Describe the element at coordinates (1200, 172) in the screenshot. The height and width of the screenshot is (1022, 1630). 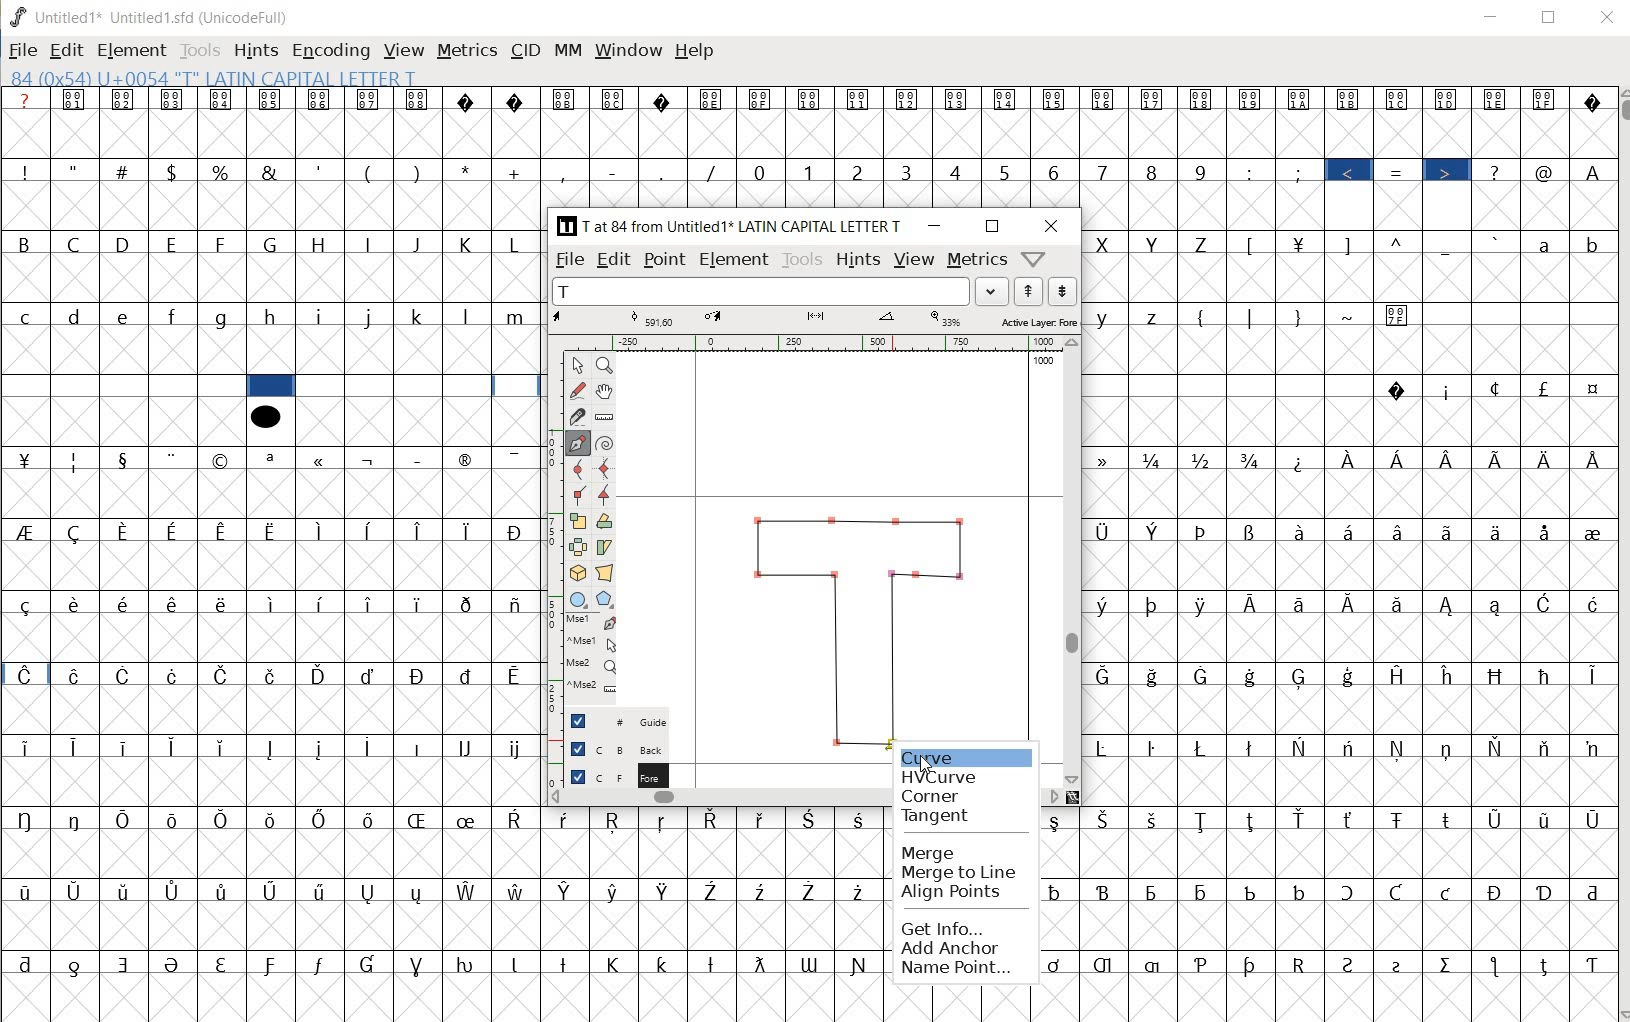
I see `9` at that location.